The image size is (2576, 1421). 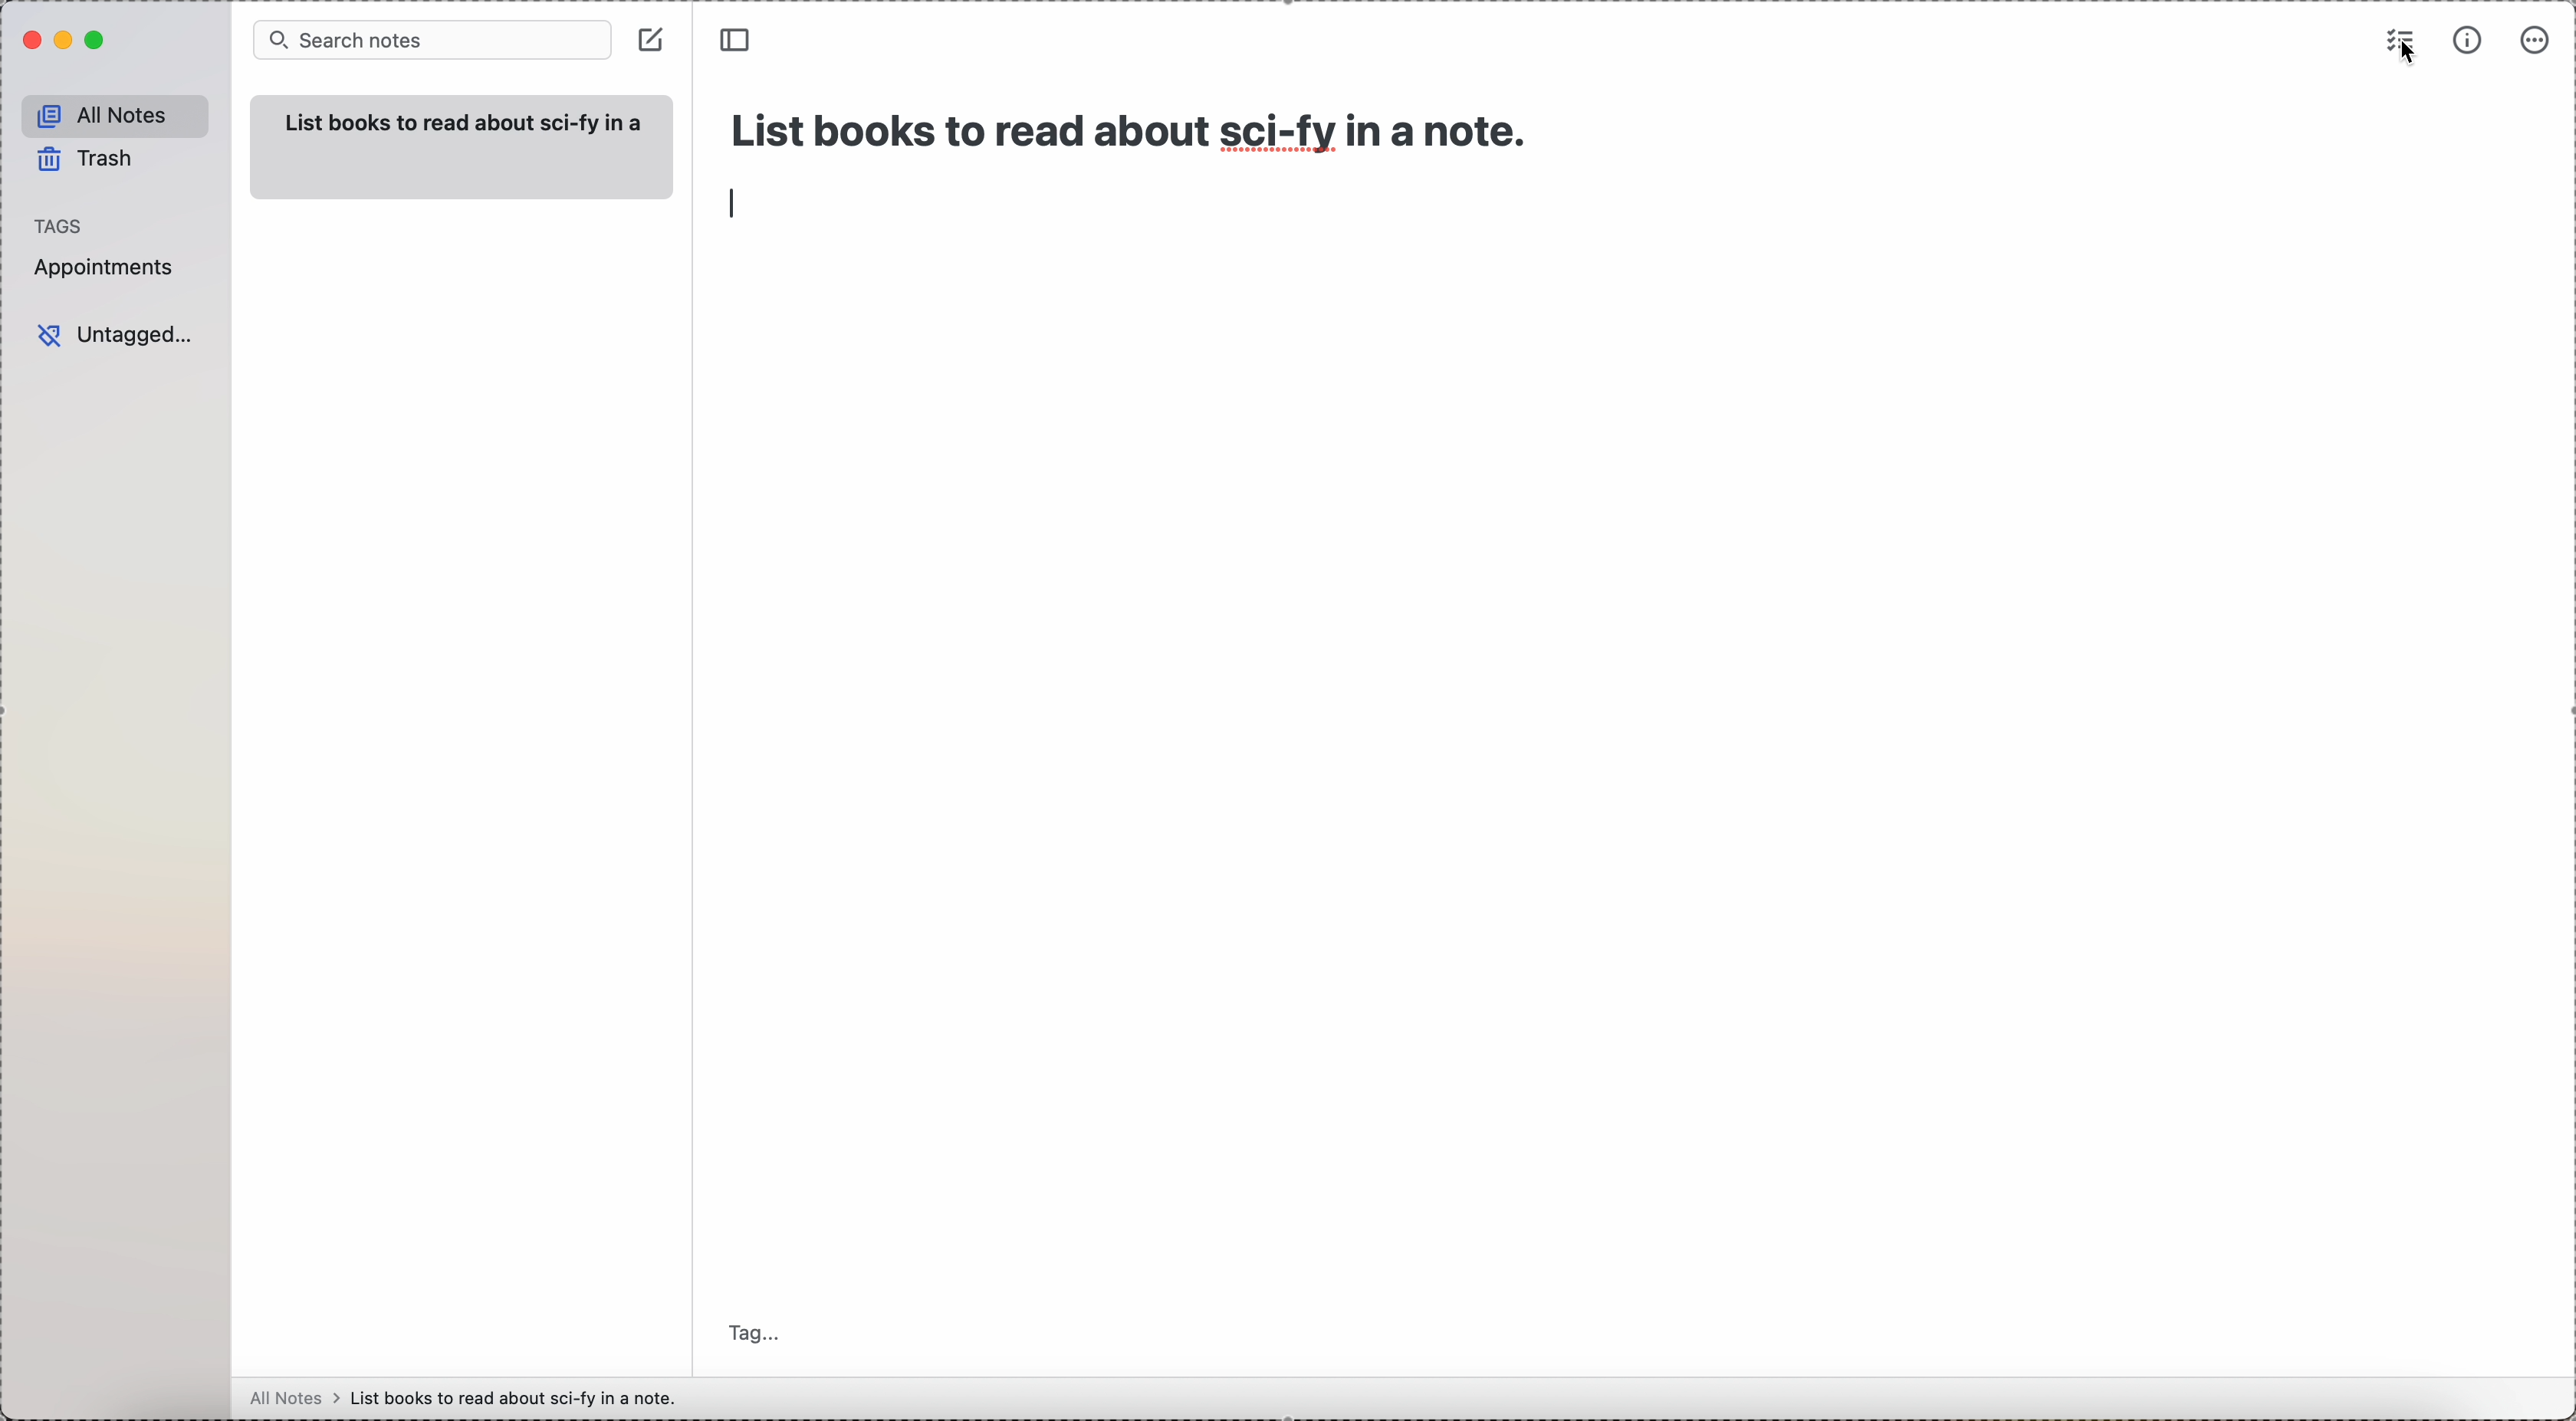 What do you see at coordinates (28, 40) in the screenshot?
I see `close Simplenote` at bounding box center [28, 40].